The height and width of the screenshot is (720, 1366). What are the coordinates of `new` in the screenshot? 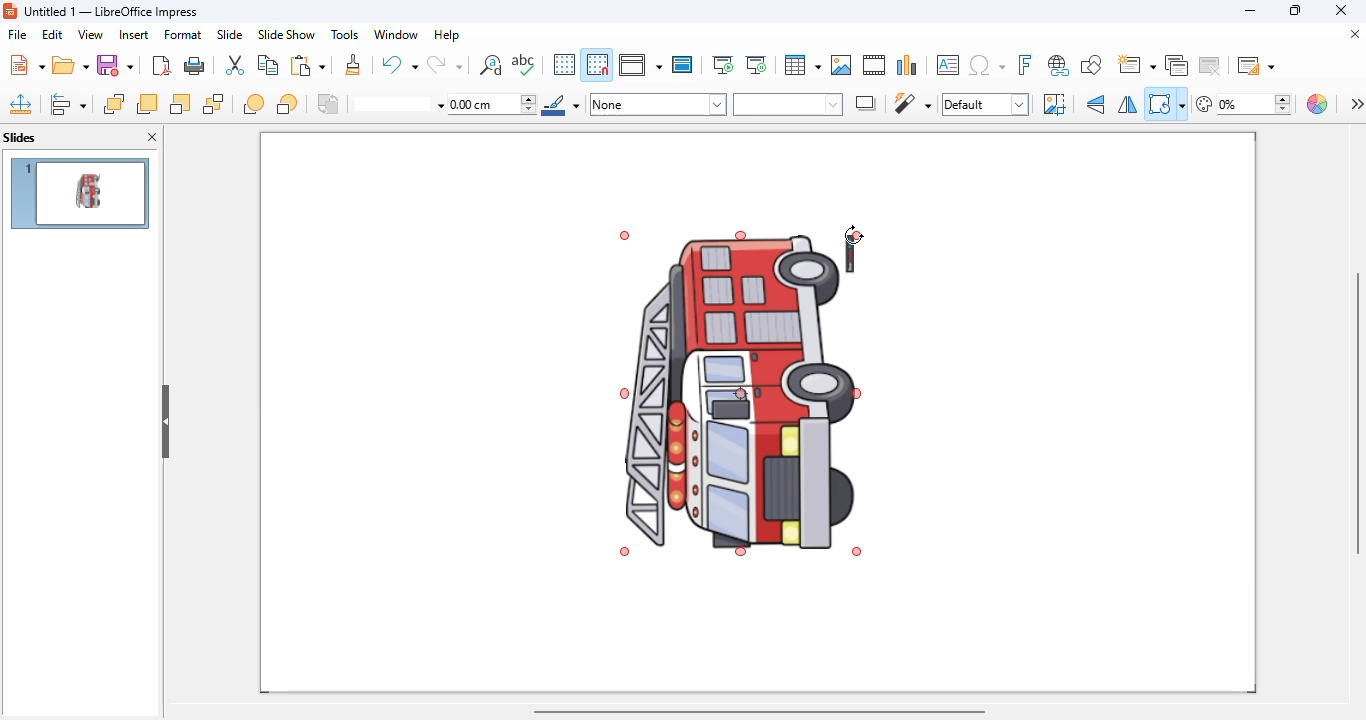 It's located at (26, 64).